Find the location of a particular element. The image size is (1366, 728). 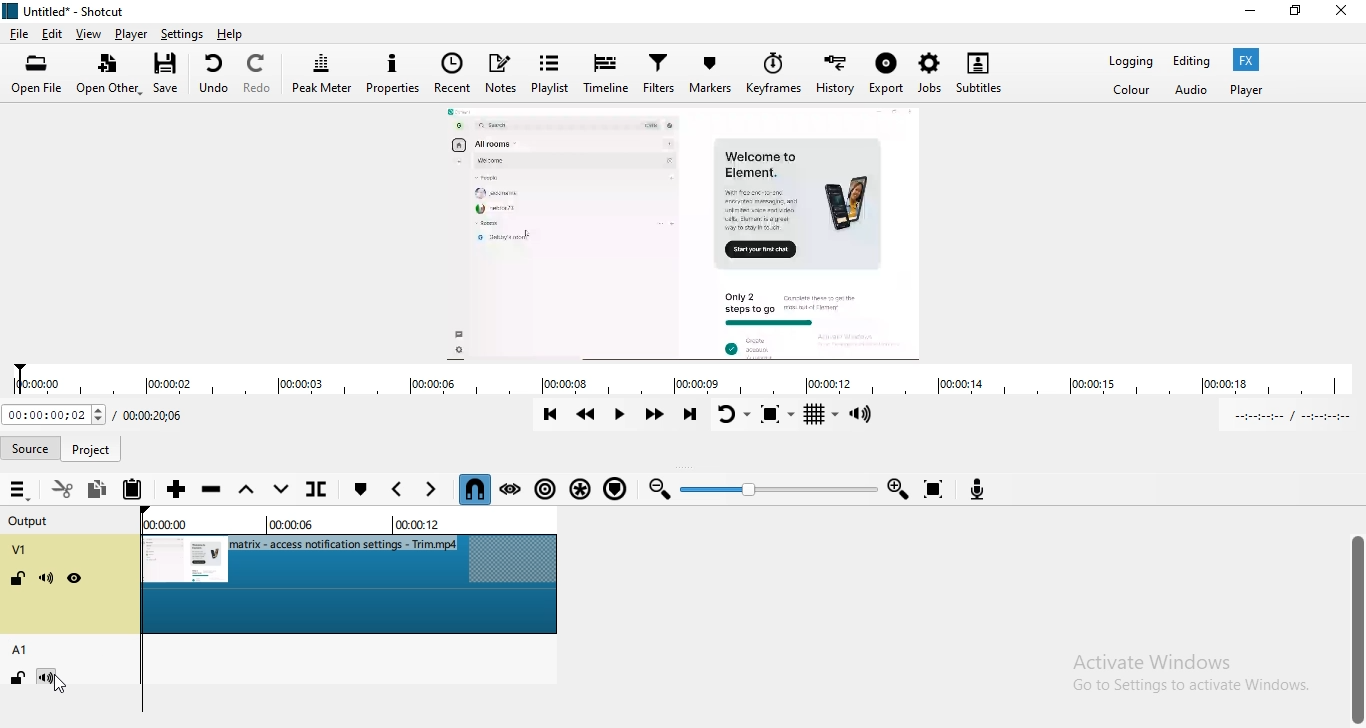

Append is located at coordinates (175, 489).